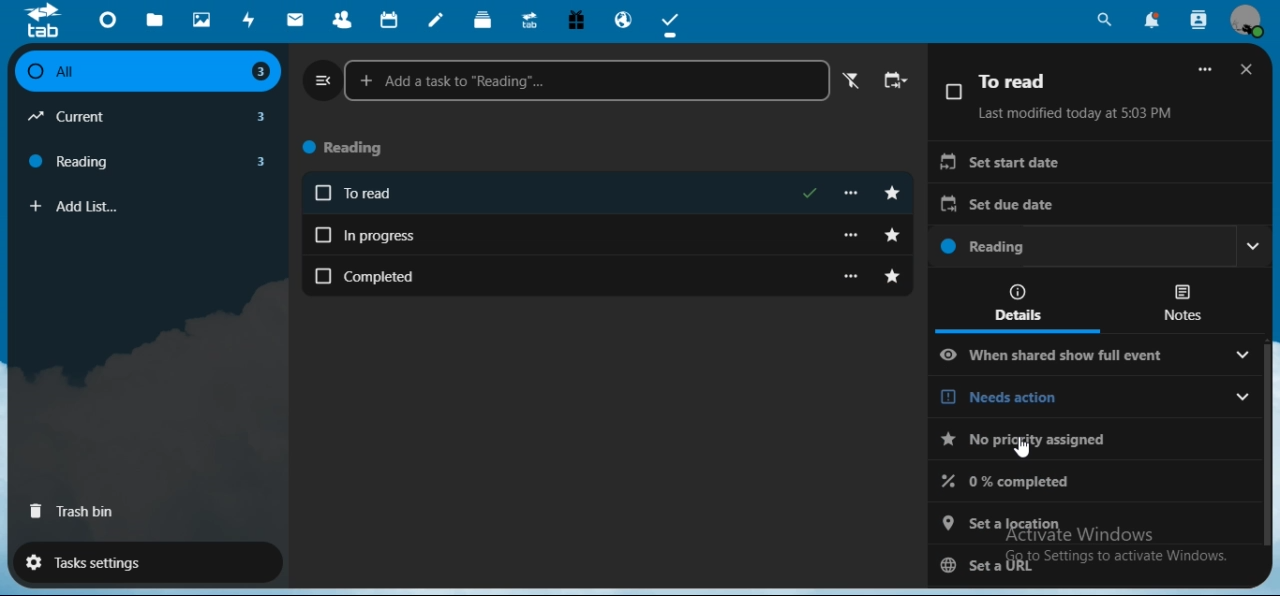 This screenshot has height=596, width=1280. I want to click on To read, so click(565, 195).